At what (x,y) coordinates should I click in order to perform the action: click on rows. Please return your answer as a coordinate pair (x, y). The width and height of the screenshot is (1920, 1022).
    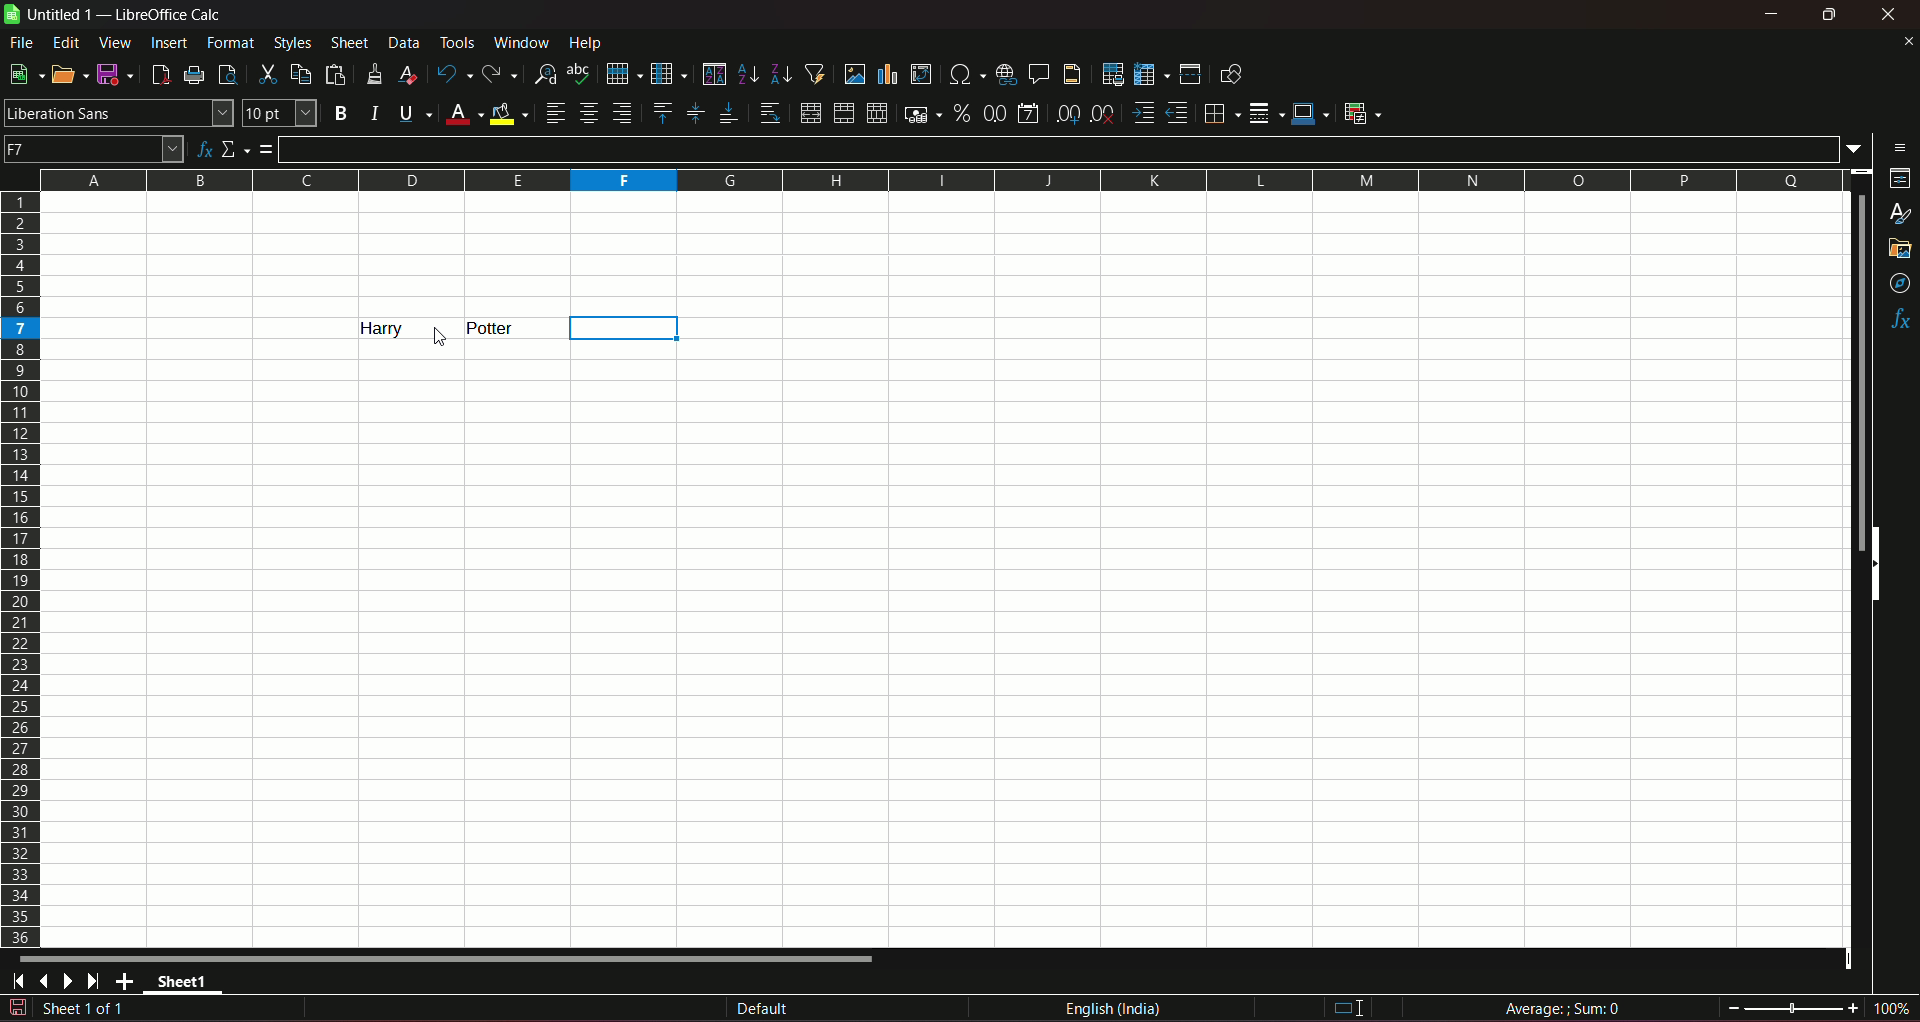
    Looking at the image, I should click on (21, 568).